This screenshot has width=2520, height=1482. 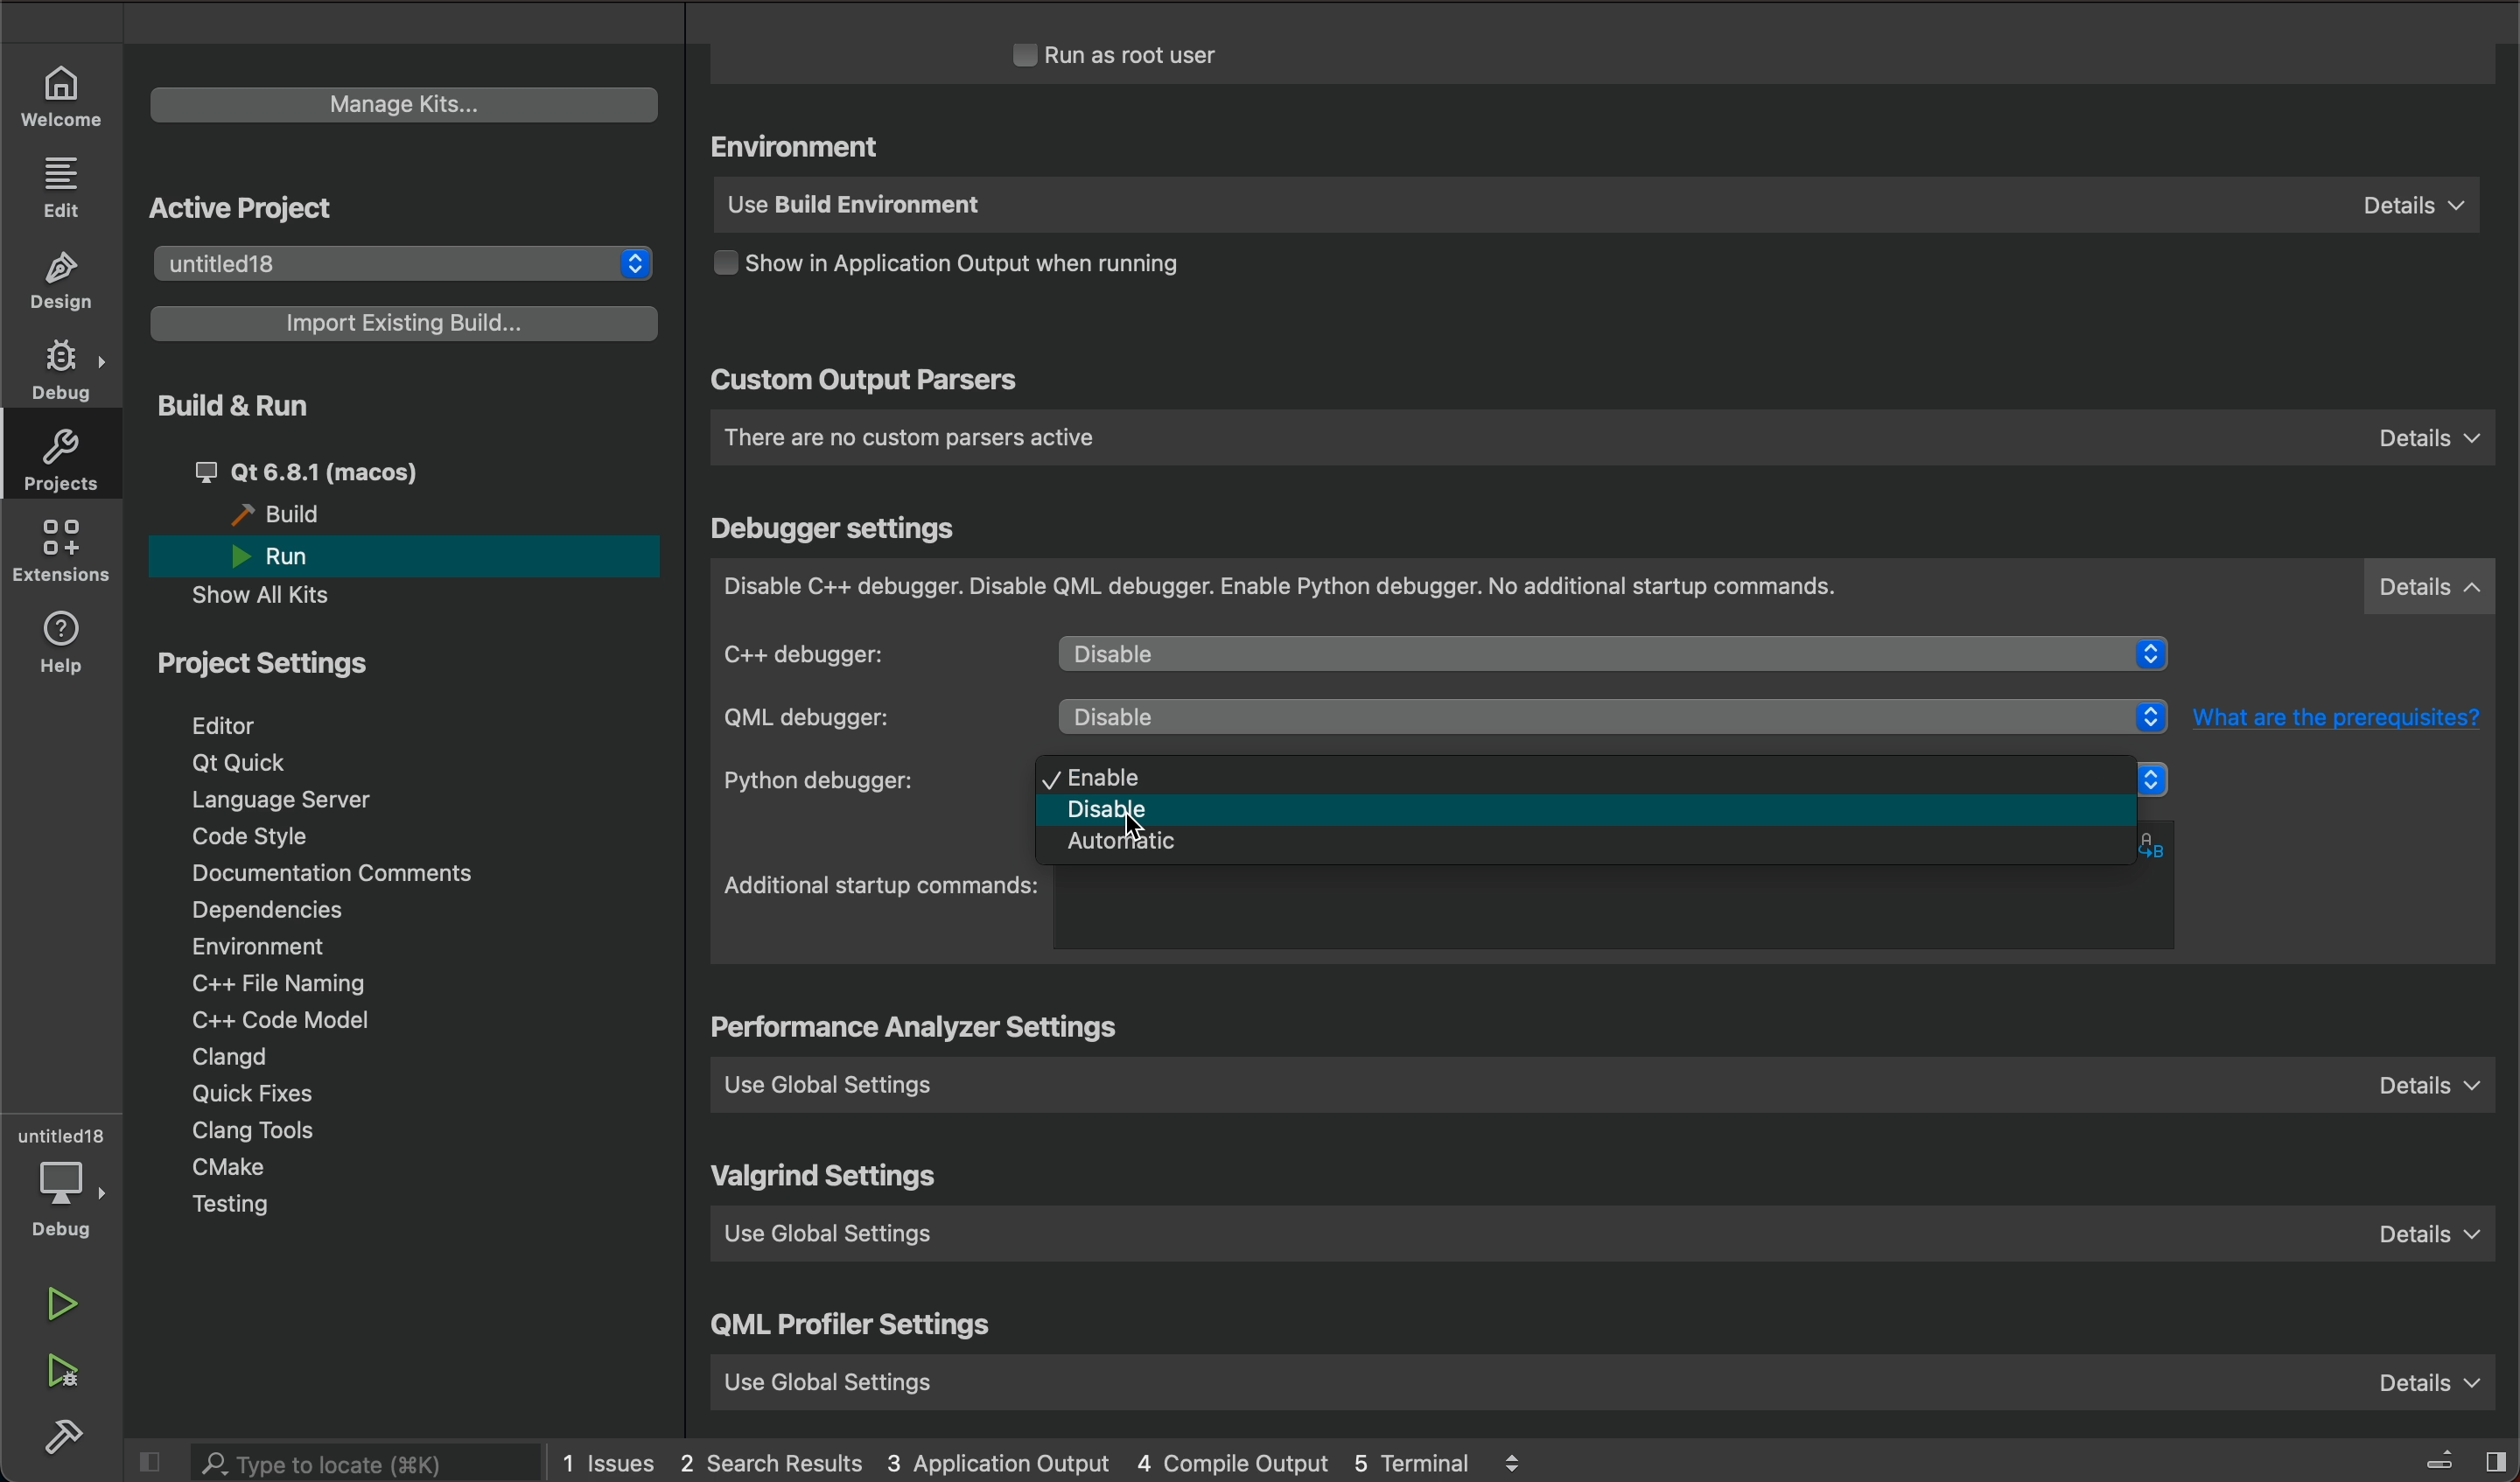 What do you see at coordinates (65, 186) in the screenshot?
I see `EDIT` at bounding box center [65, 186].